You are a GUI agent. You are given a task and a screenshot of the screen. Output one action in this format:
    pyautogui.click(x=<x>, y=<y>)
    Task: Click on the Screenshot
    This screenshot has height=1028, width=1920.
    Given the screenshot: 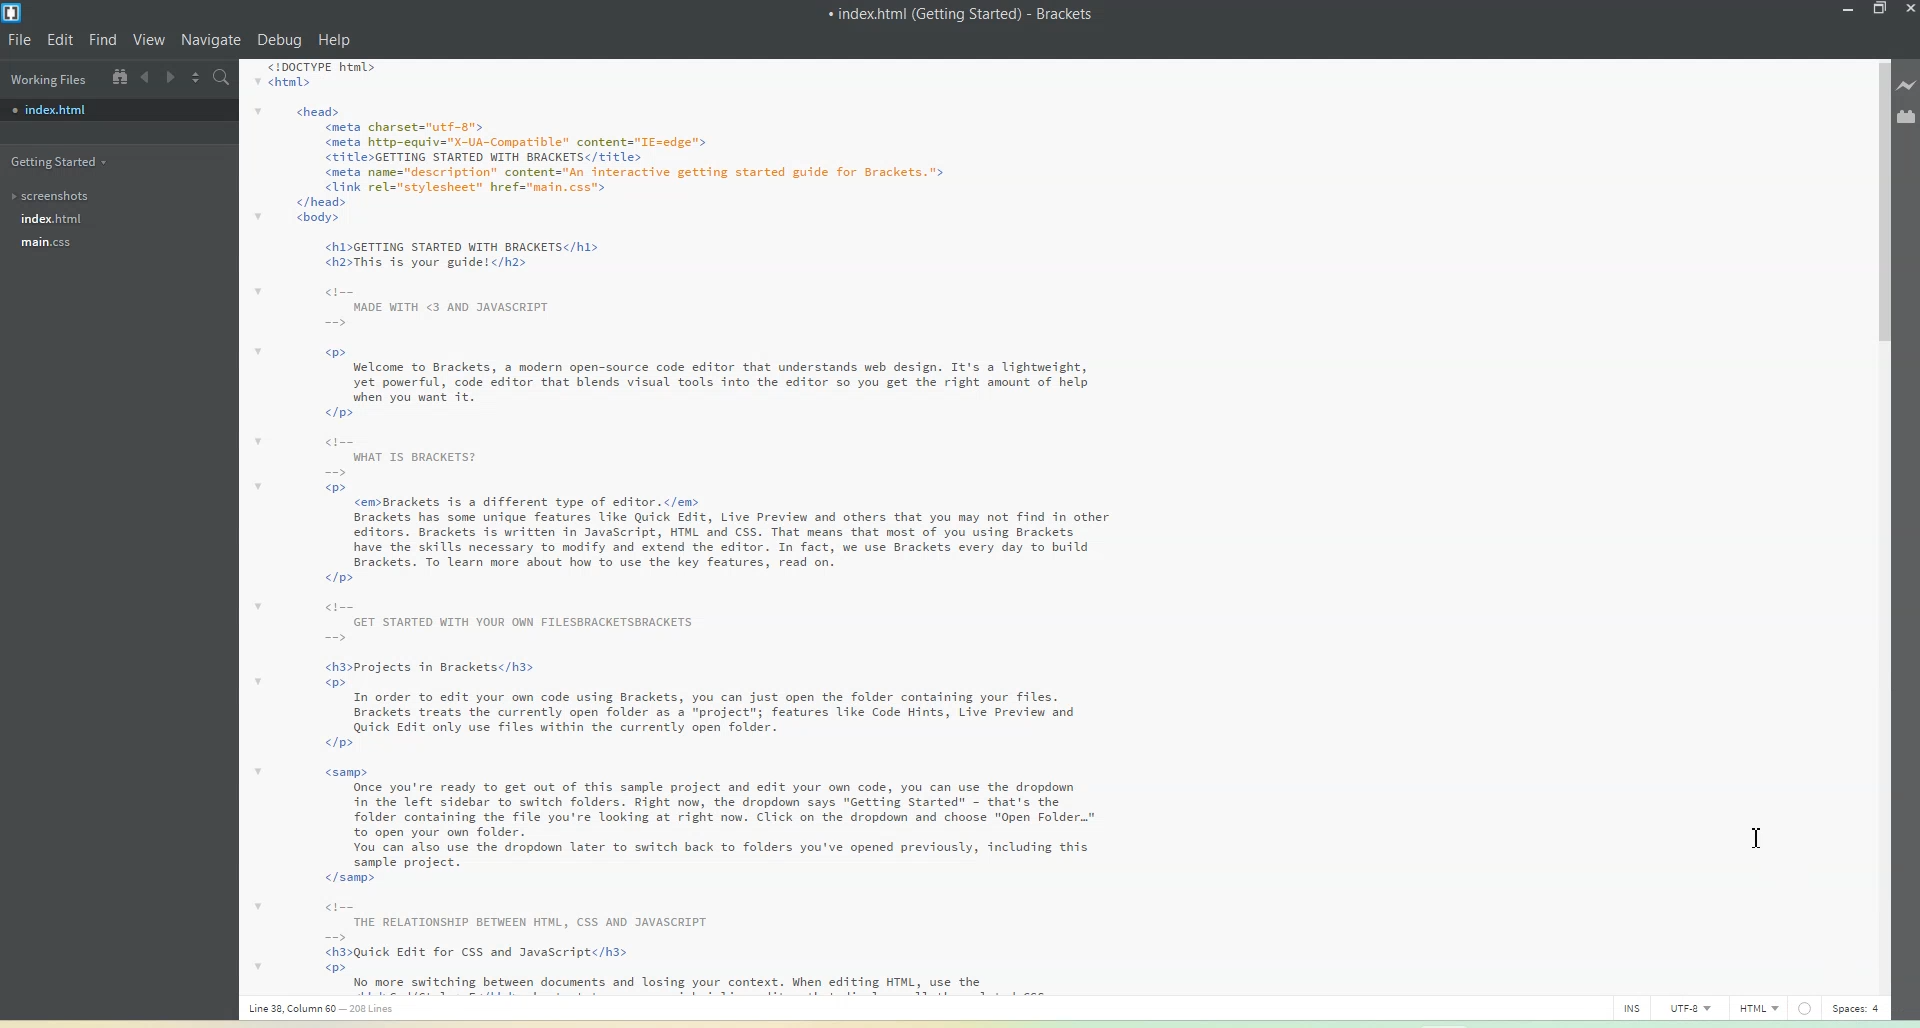 What is the action you would take?
    pyautogui.click(x=55, y=196)
    